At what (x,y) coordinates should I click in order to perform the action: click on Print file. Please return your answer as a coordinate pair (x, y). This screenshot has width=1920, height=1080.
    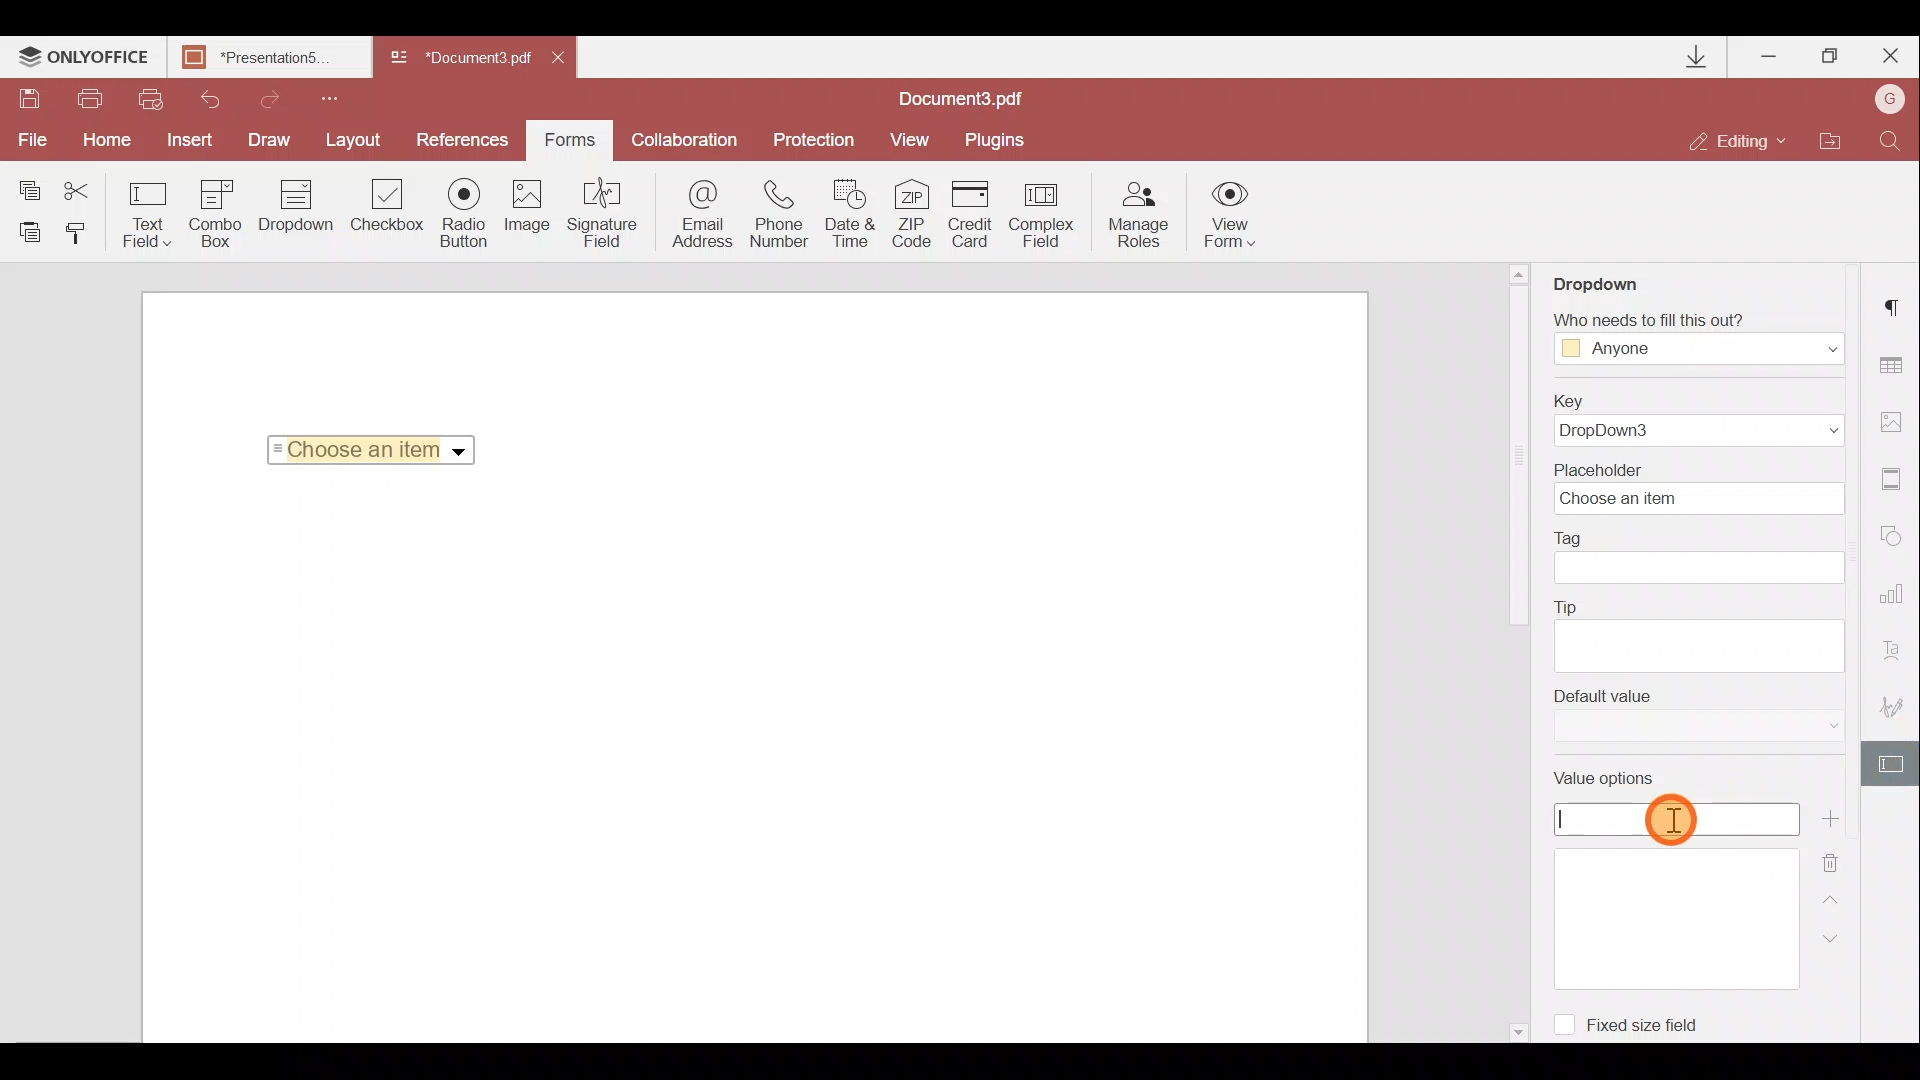
    Looking at the image, I should click on (96, 99).